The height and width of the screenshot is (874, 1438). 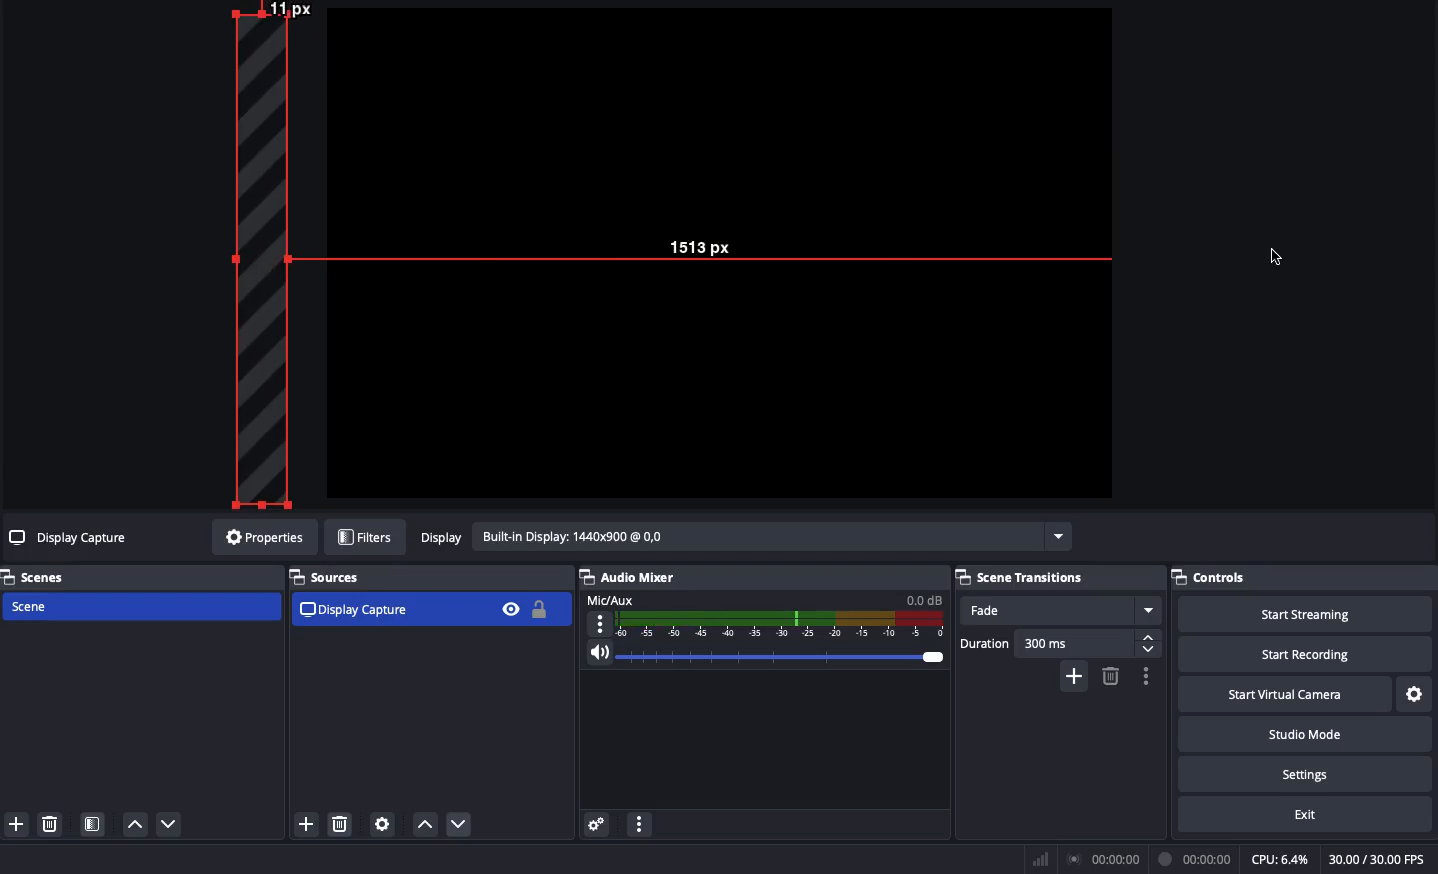 I want to click on Add, so click(x=1076, y=675).